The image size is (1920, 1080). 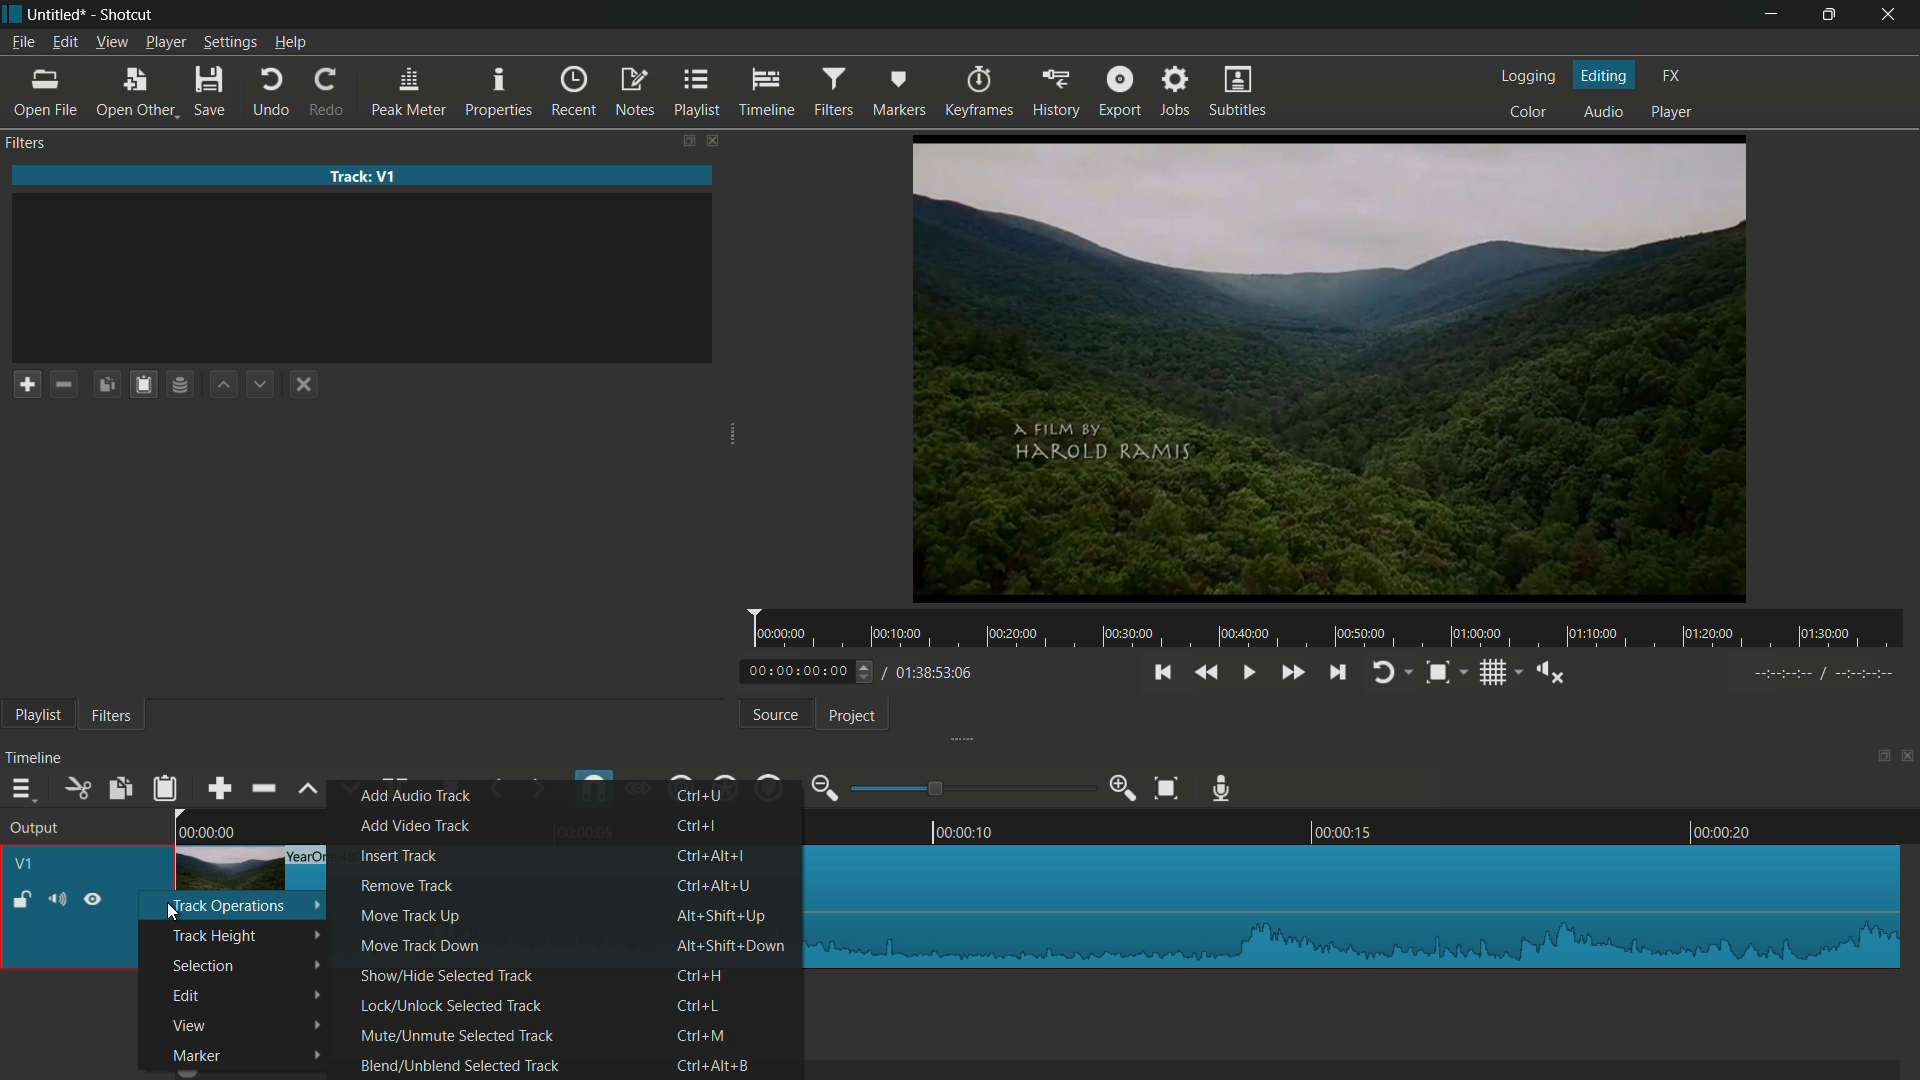 I want to click on remove a filter, so click(x=64, y=384).